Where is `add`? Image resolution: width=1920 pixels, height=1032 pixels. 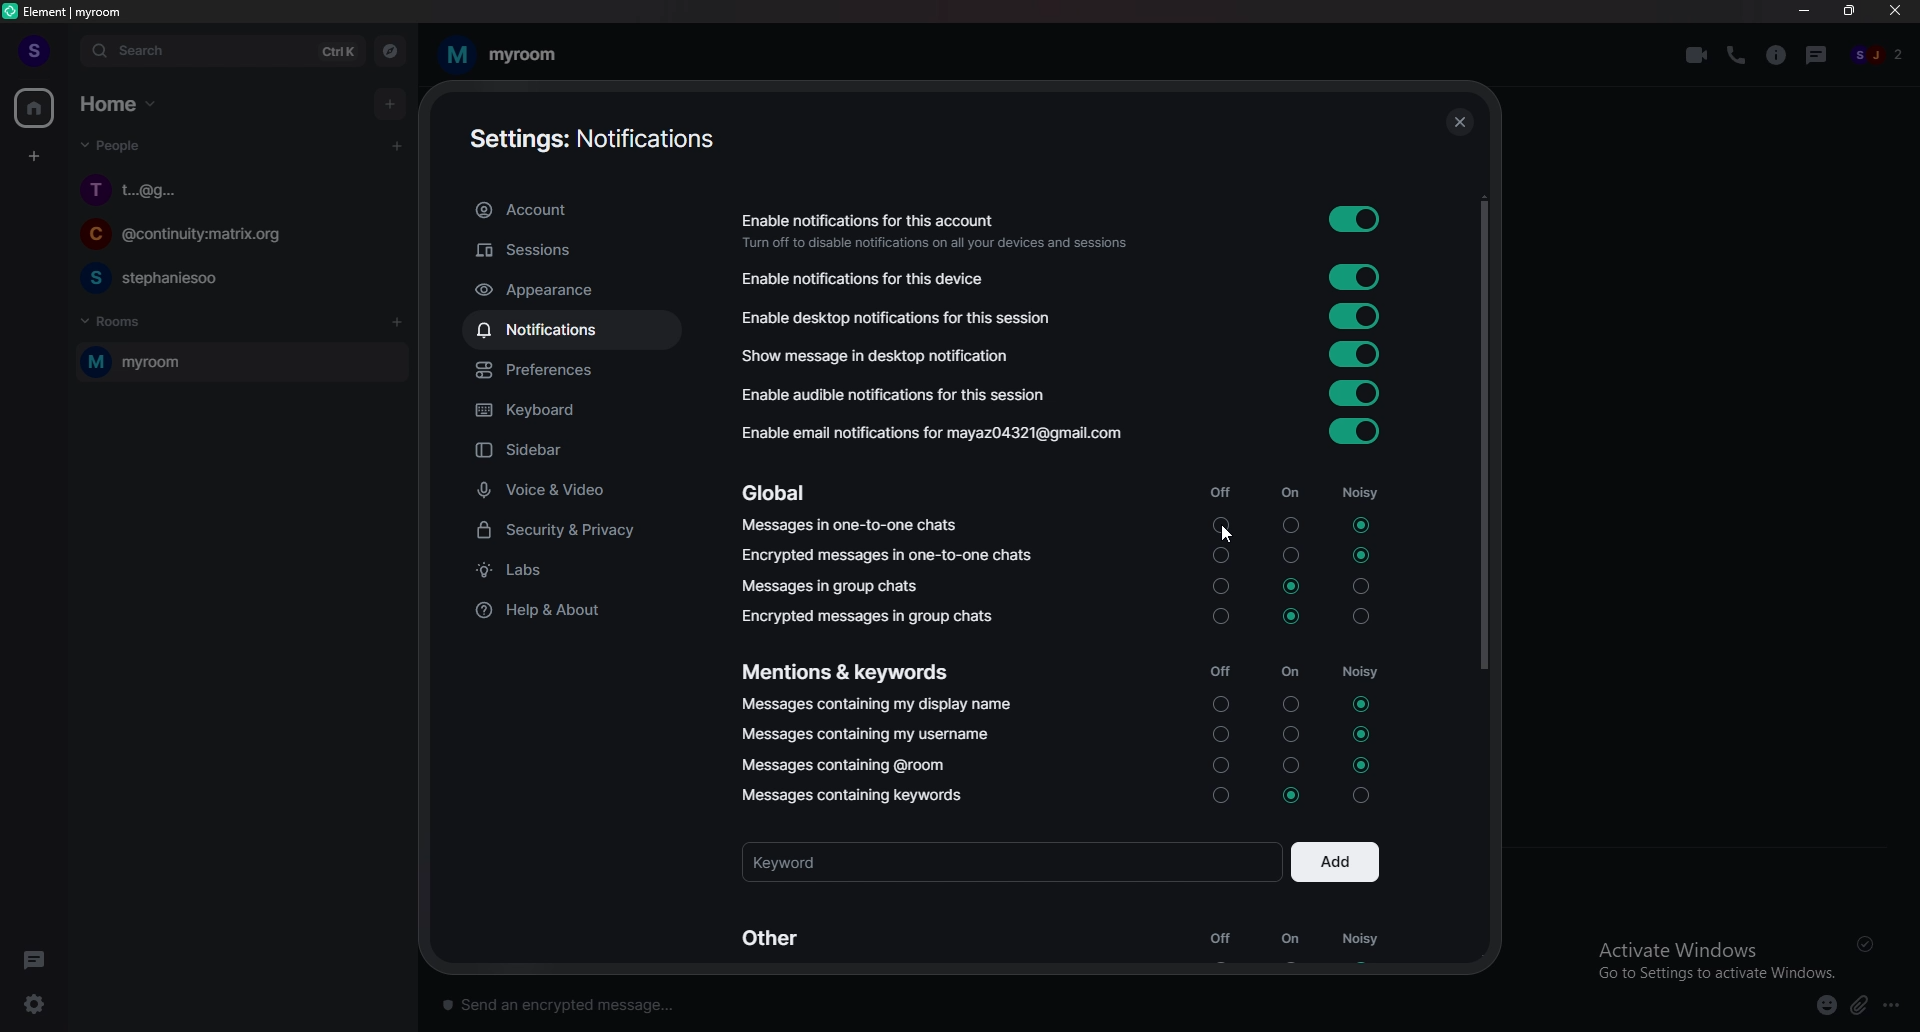
add is located at coordinates (1335, 861).